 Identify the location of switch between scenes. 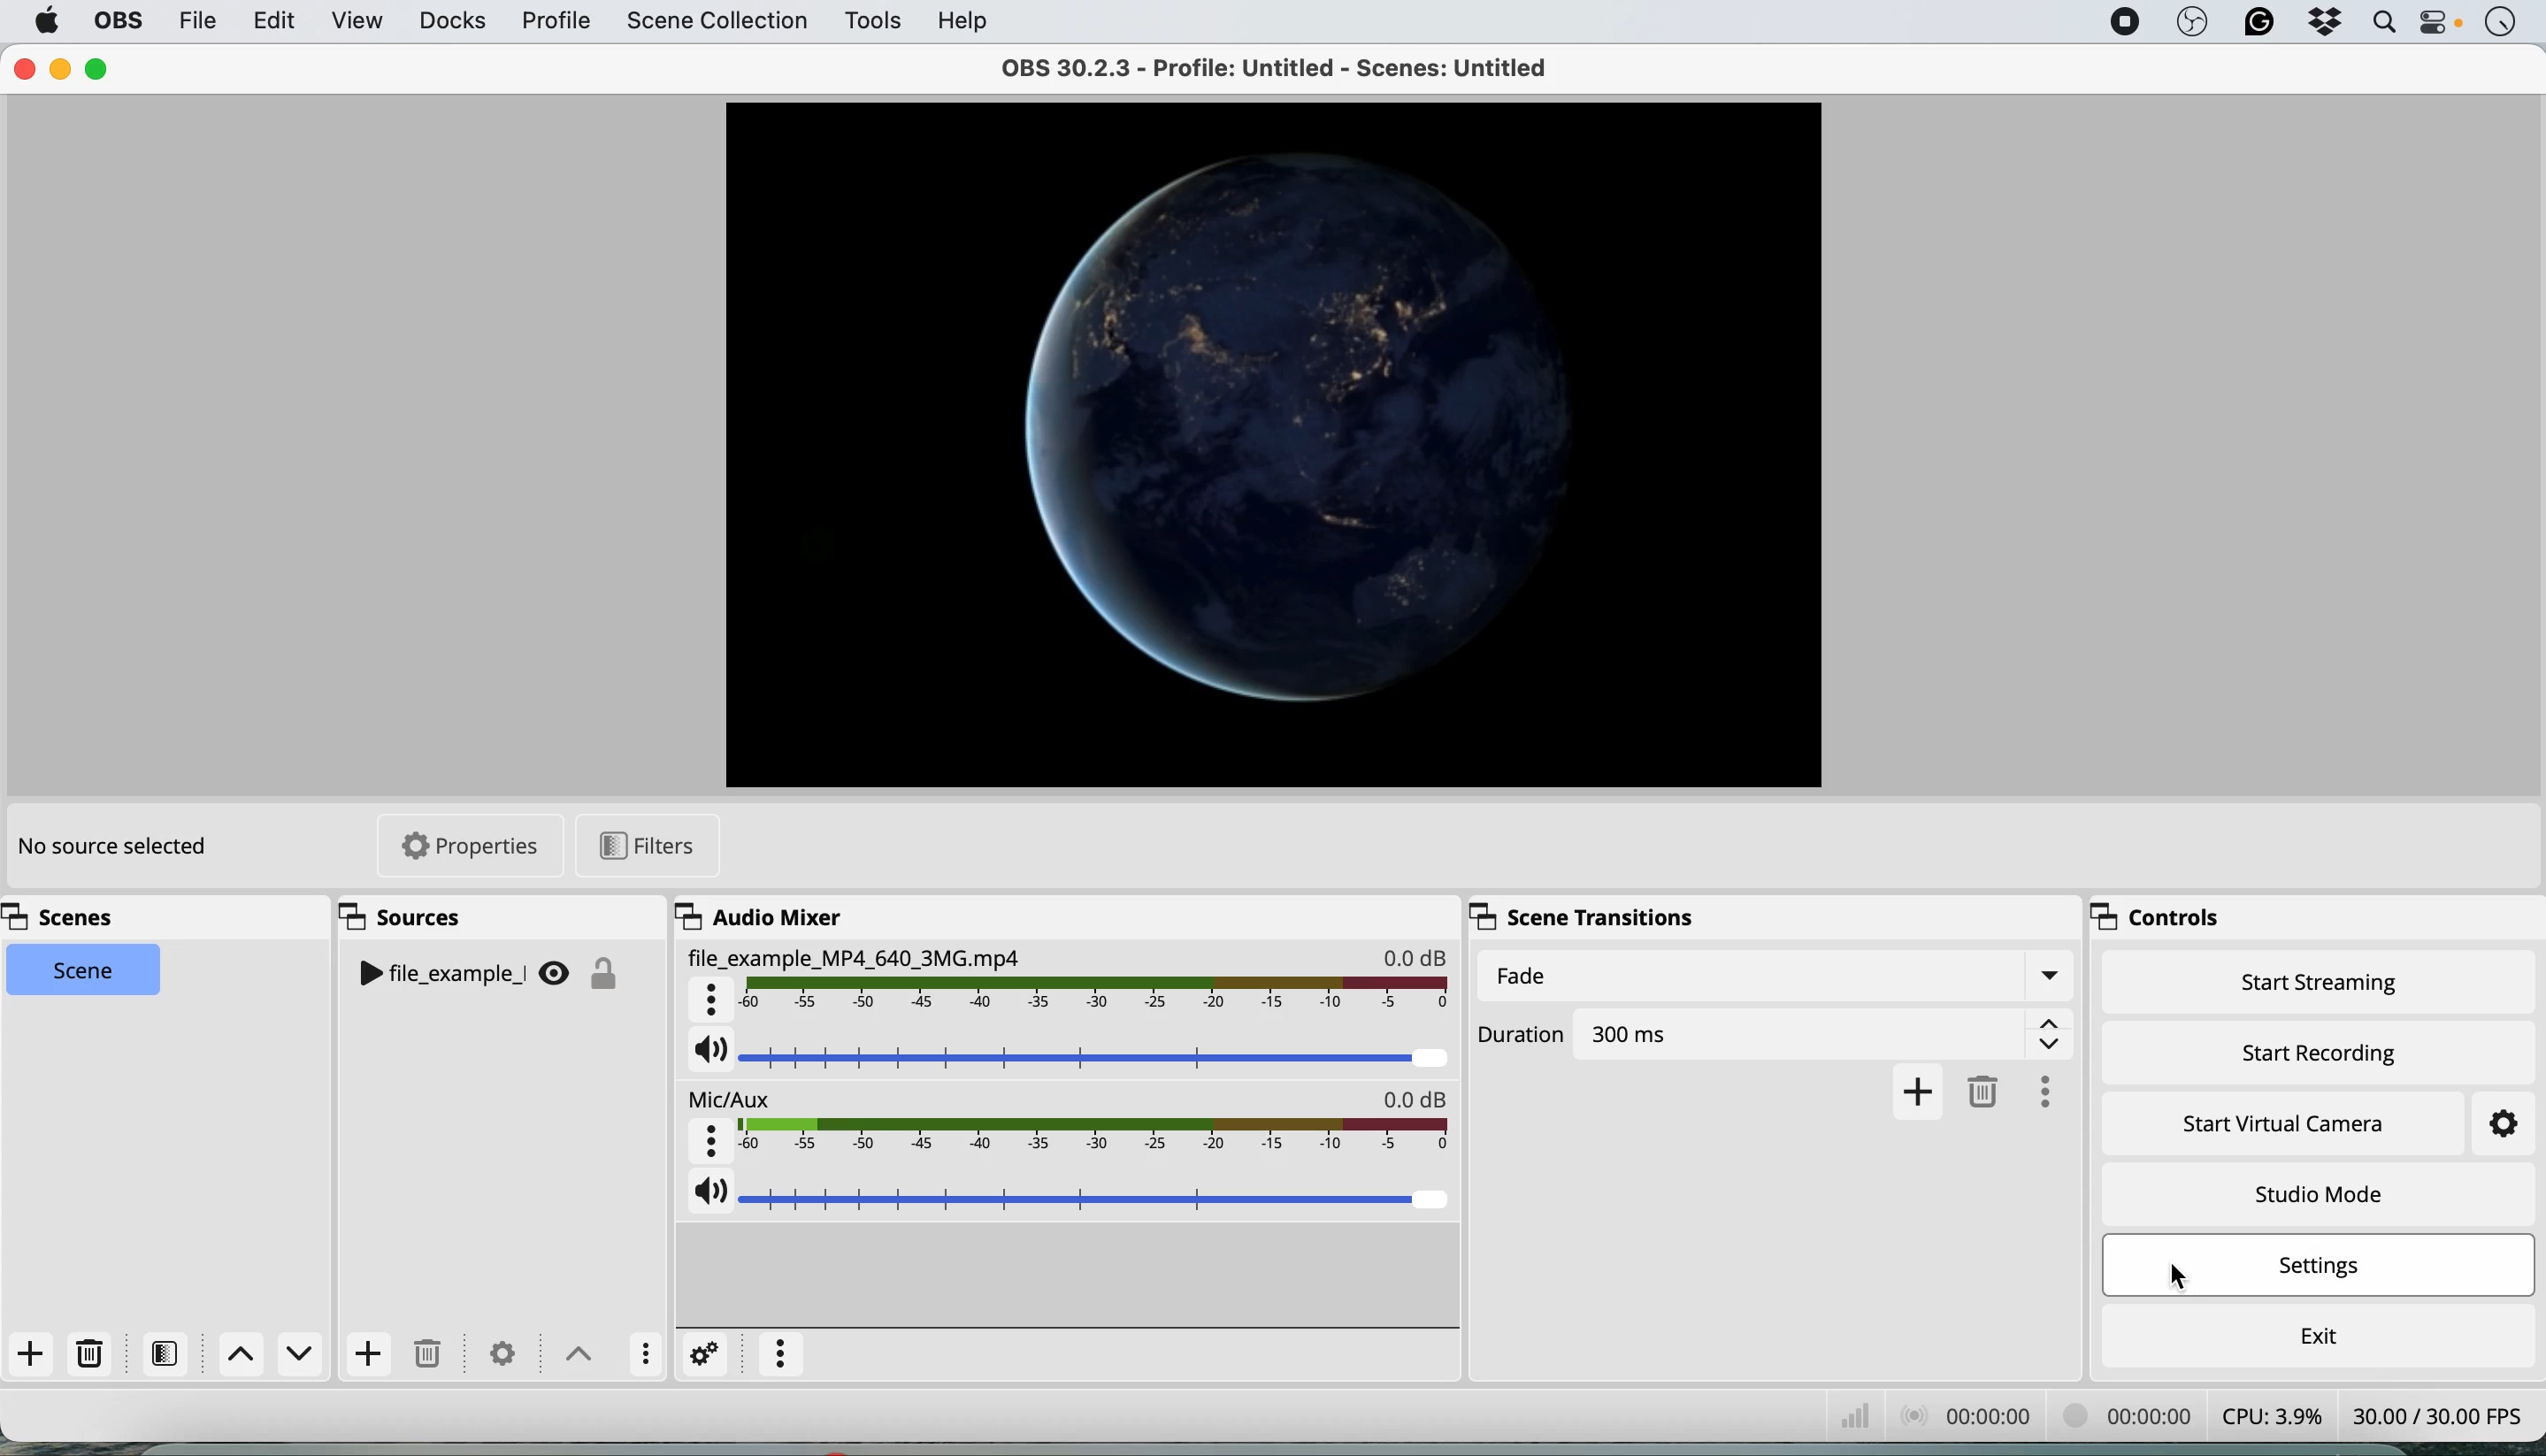
(273, 1355).